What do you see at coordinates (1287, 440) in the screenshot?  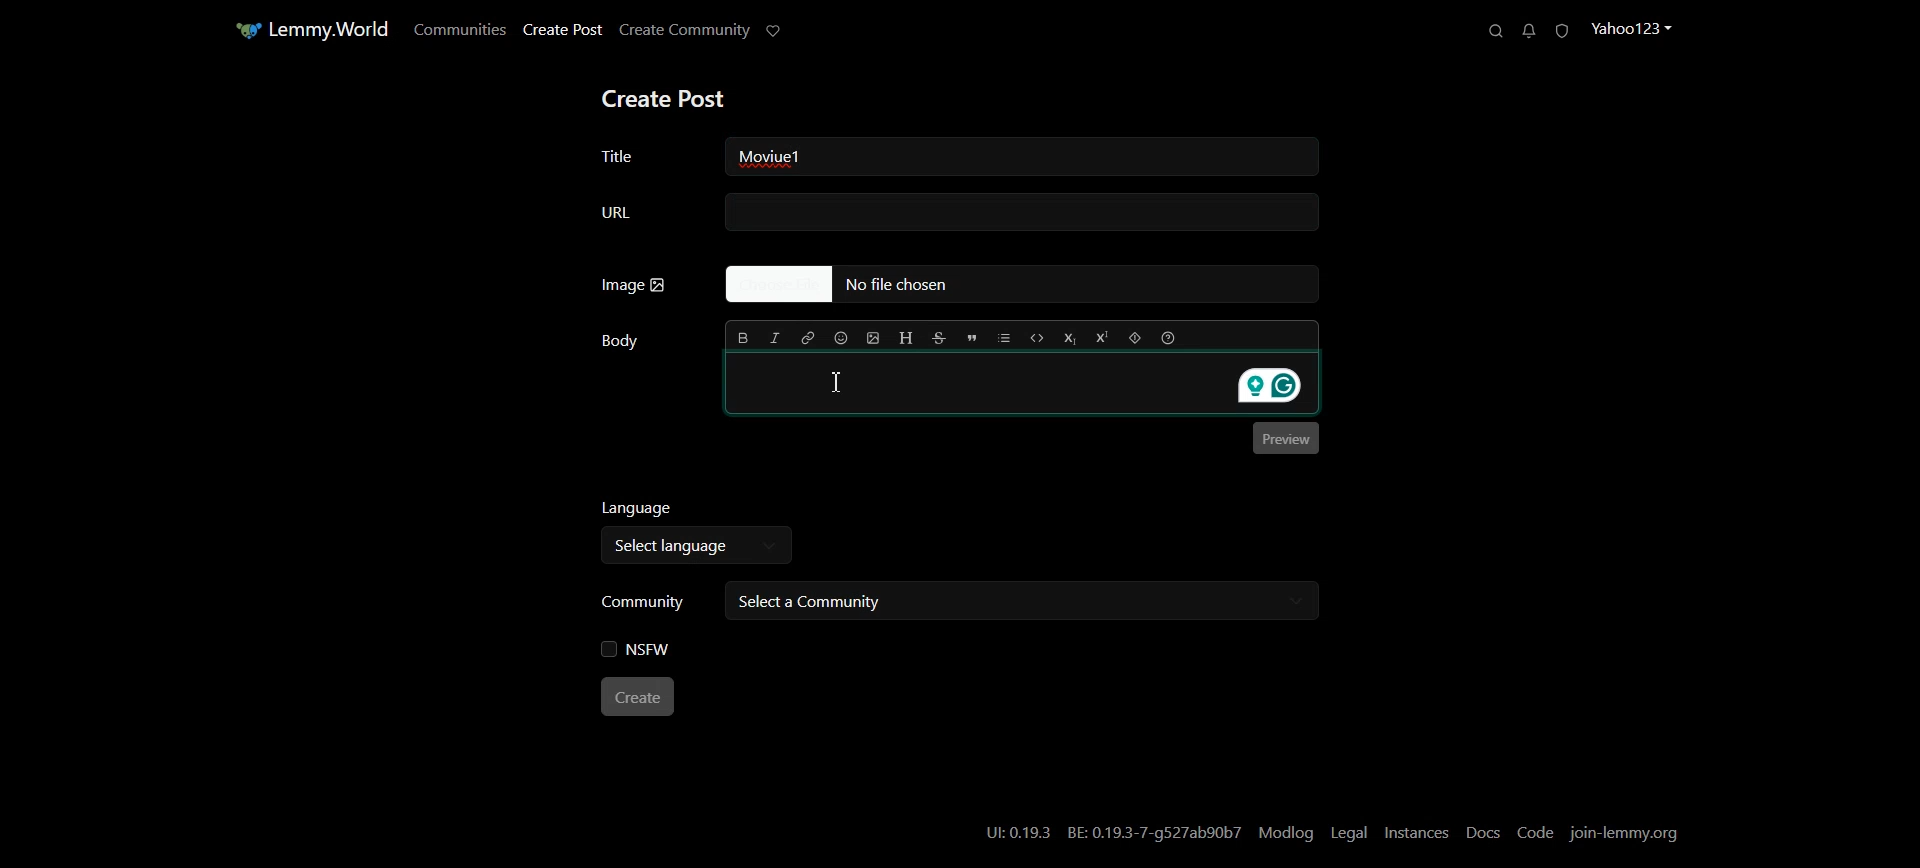 I see `Preview` at bounding box center [1287, 440].